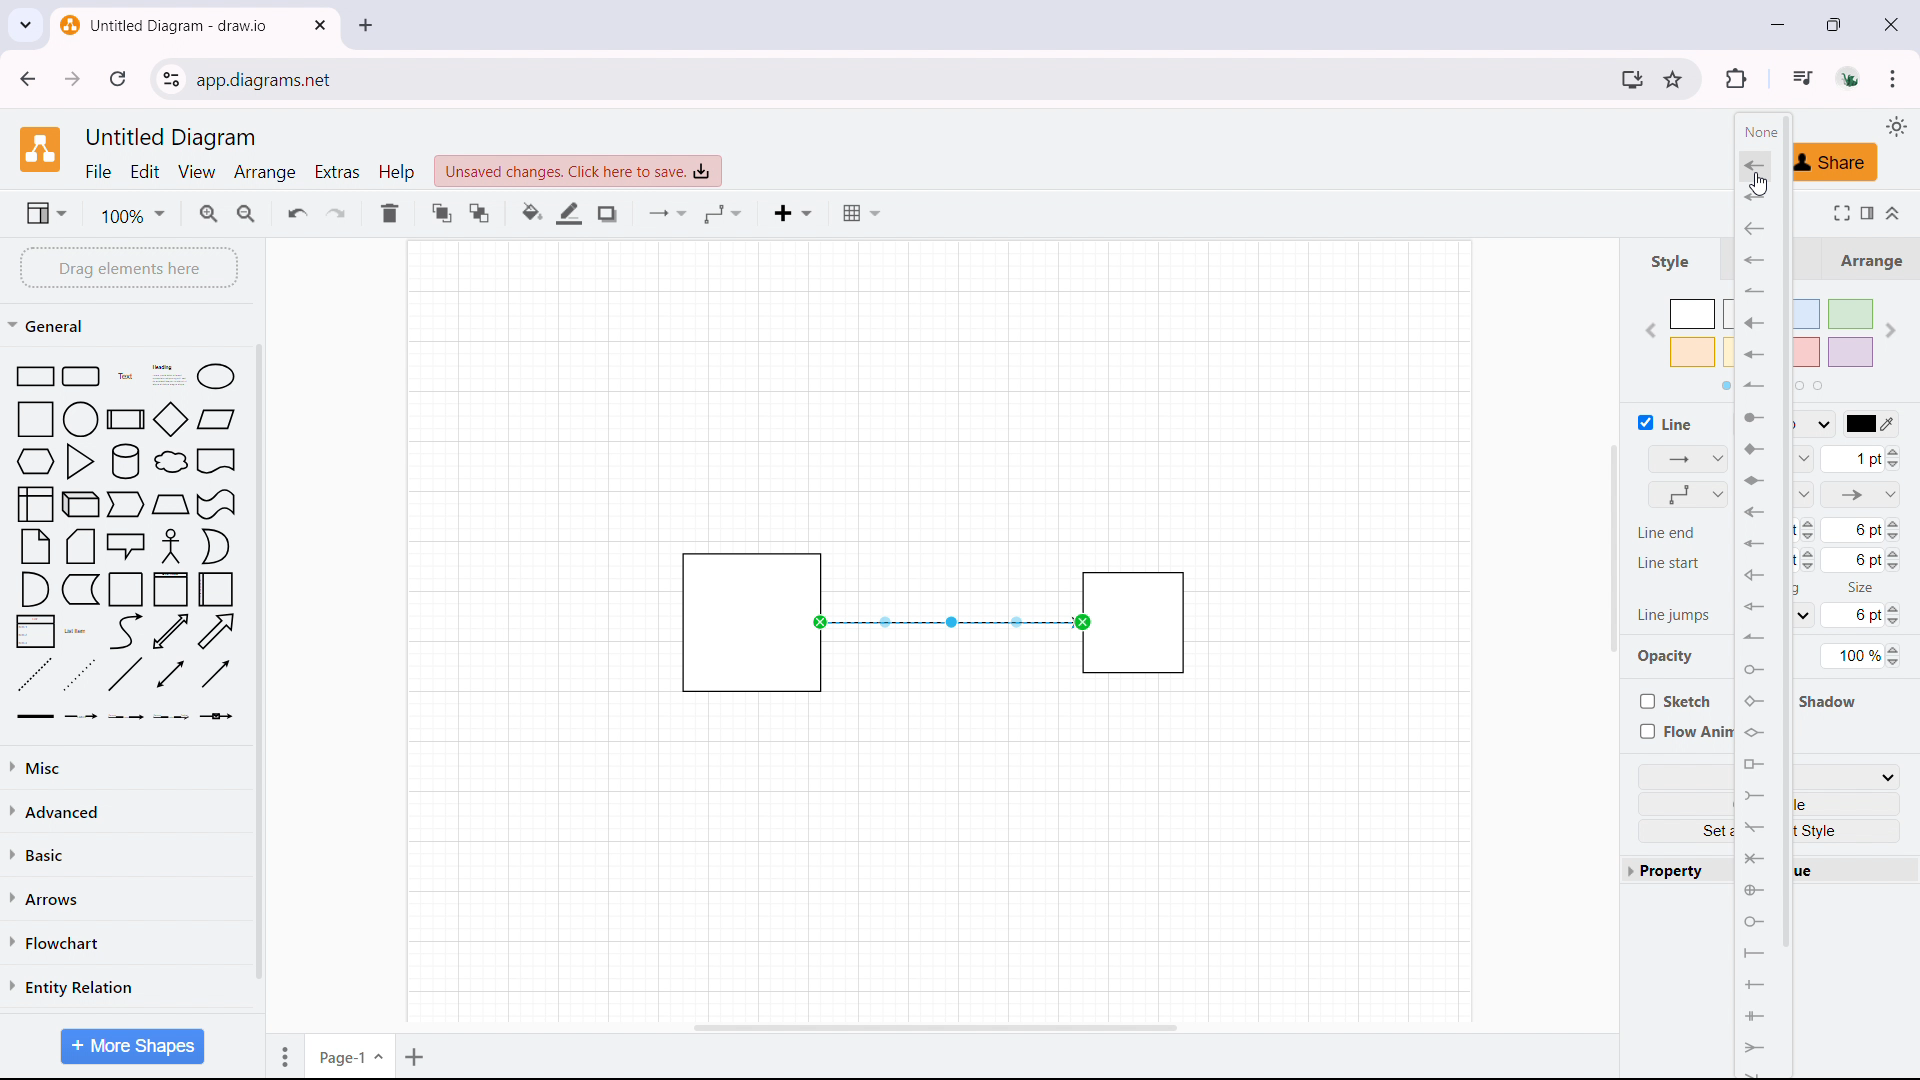  I want to click on current page, so click(350, 1053).